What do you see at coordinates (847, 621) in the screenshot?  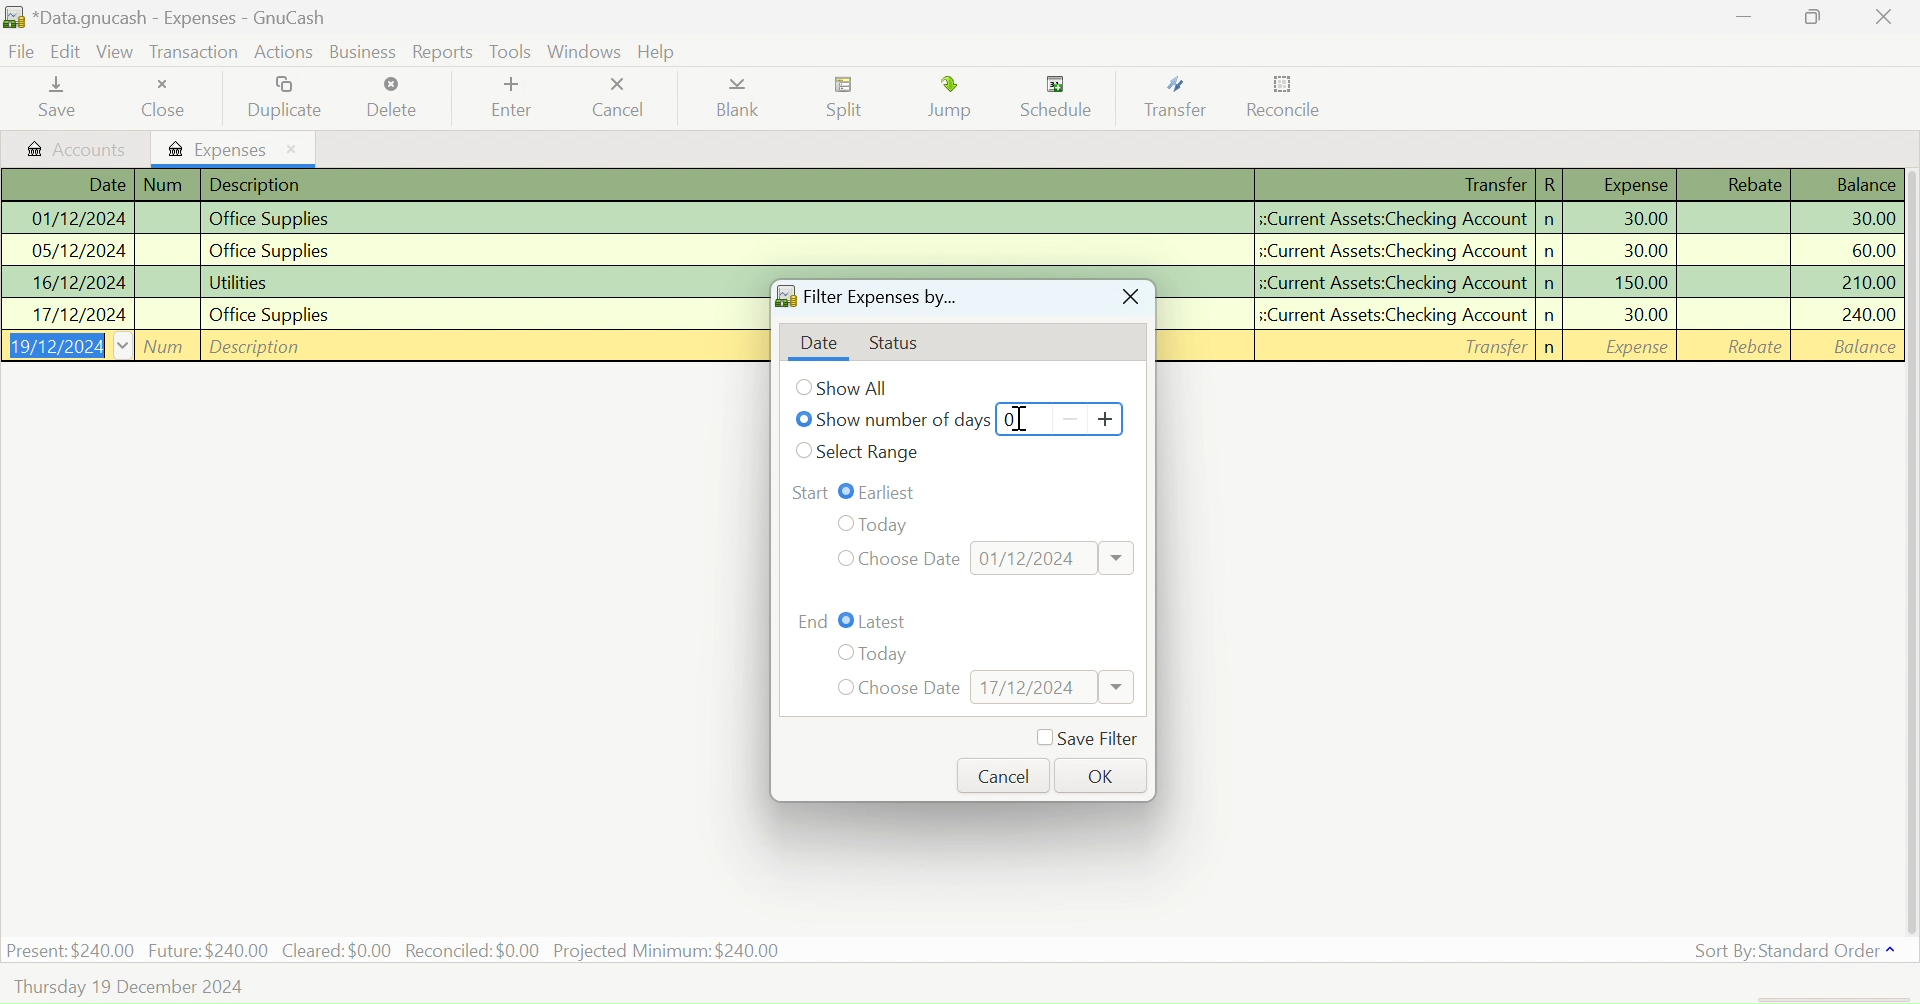 I see `Checkbox` at bounding box center [847, 621].